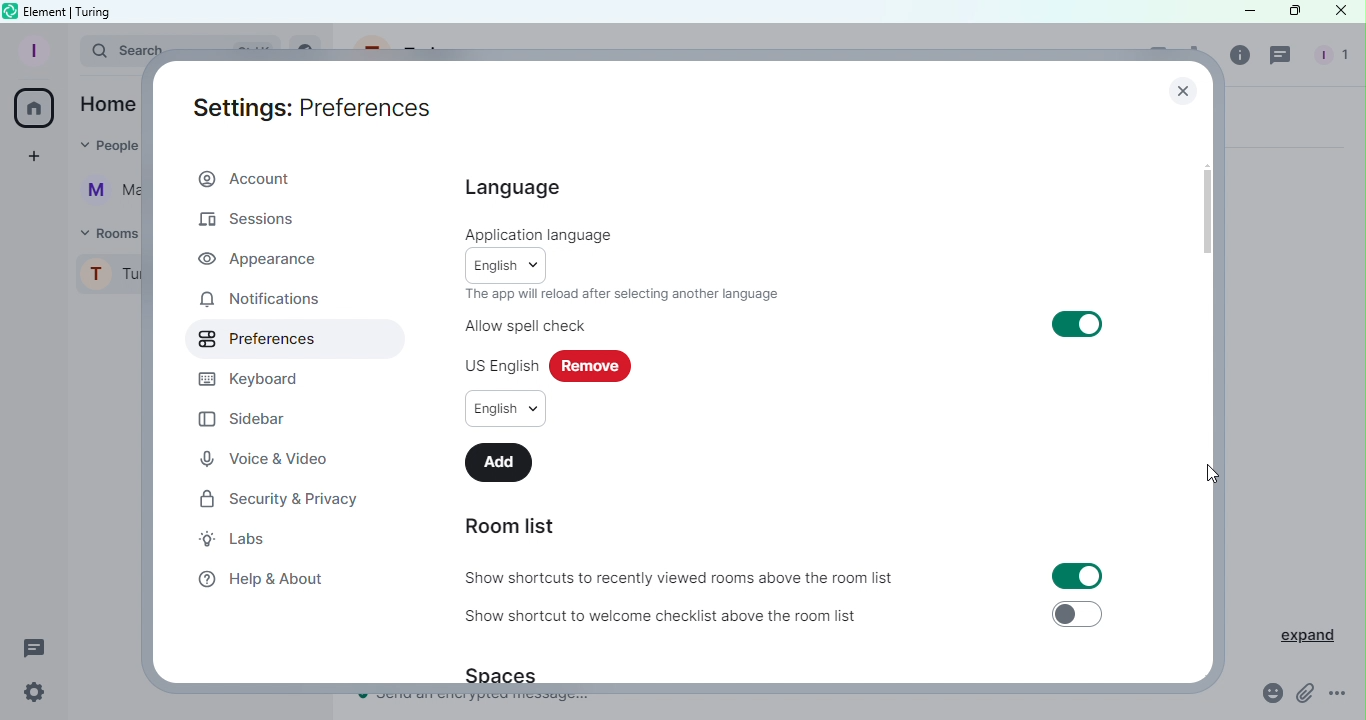 This screenshot has width=1366, height=720. What do you see at coordinates (251, 541) in the screenshot?
I see `Labs` at bounding box center [251, 541].